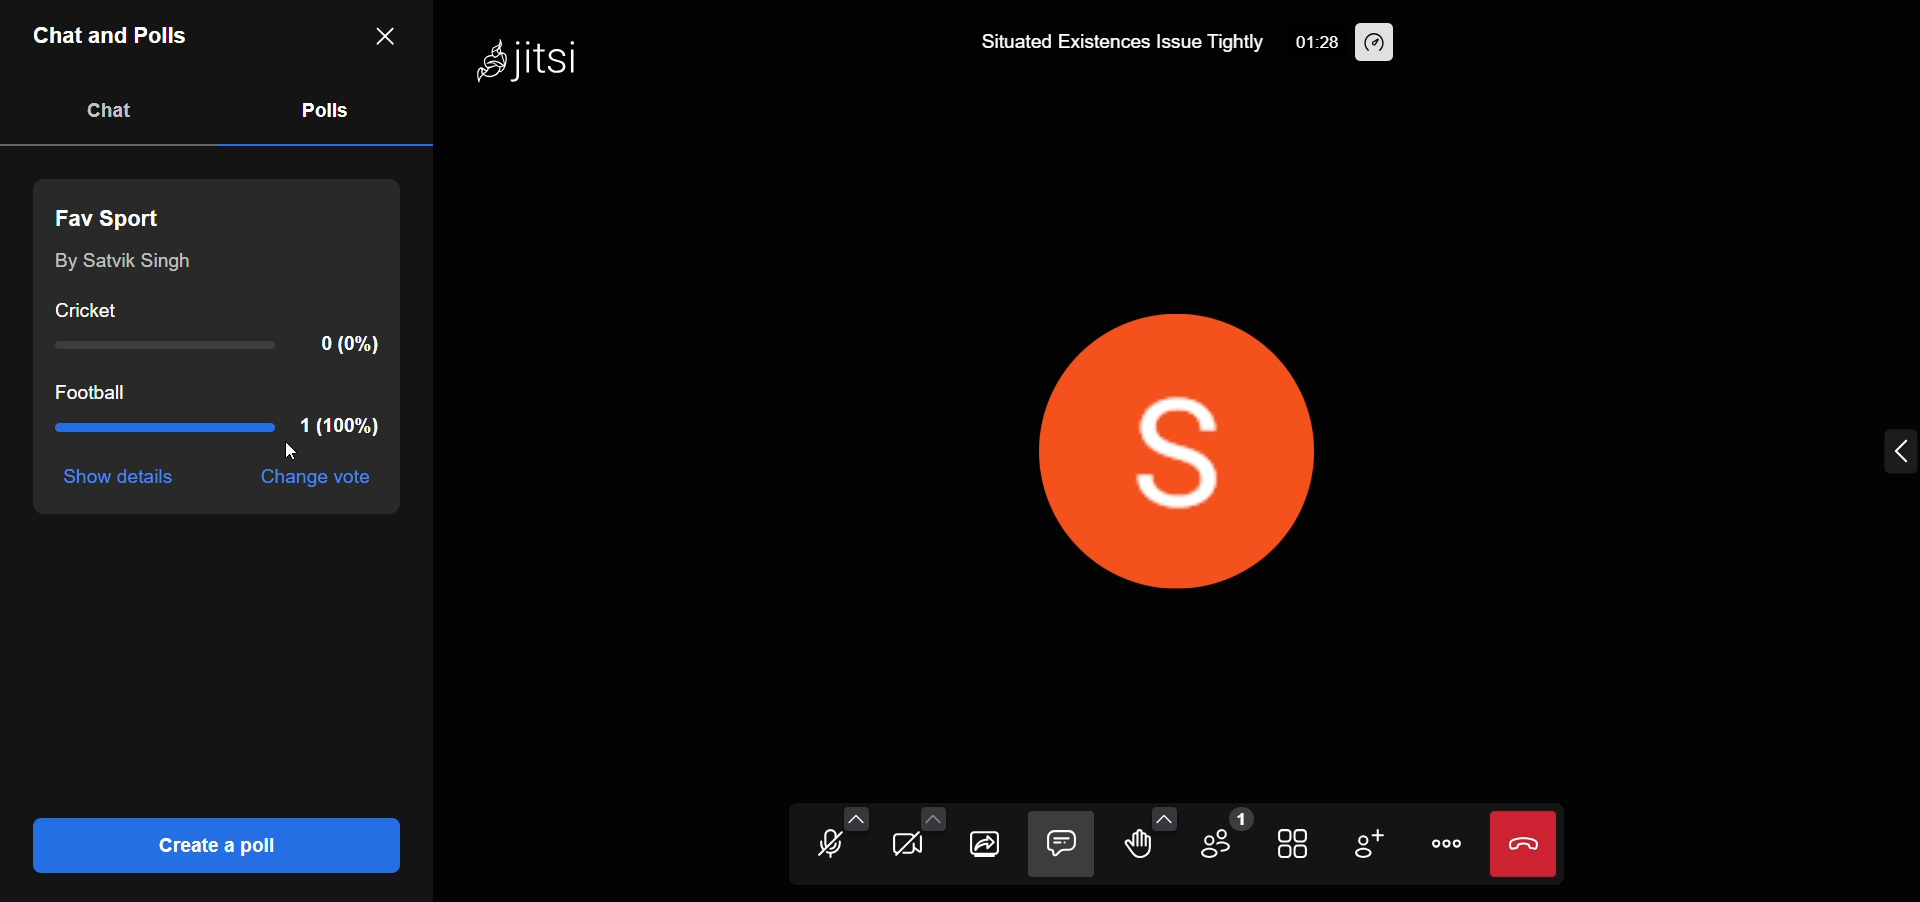 The image size is (1920, 902). Describe the element at coordinates (1312, 44) in the screenshot. I see `01:28` at that location.